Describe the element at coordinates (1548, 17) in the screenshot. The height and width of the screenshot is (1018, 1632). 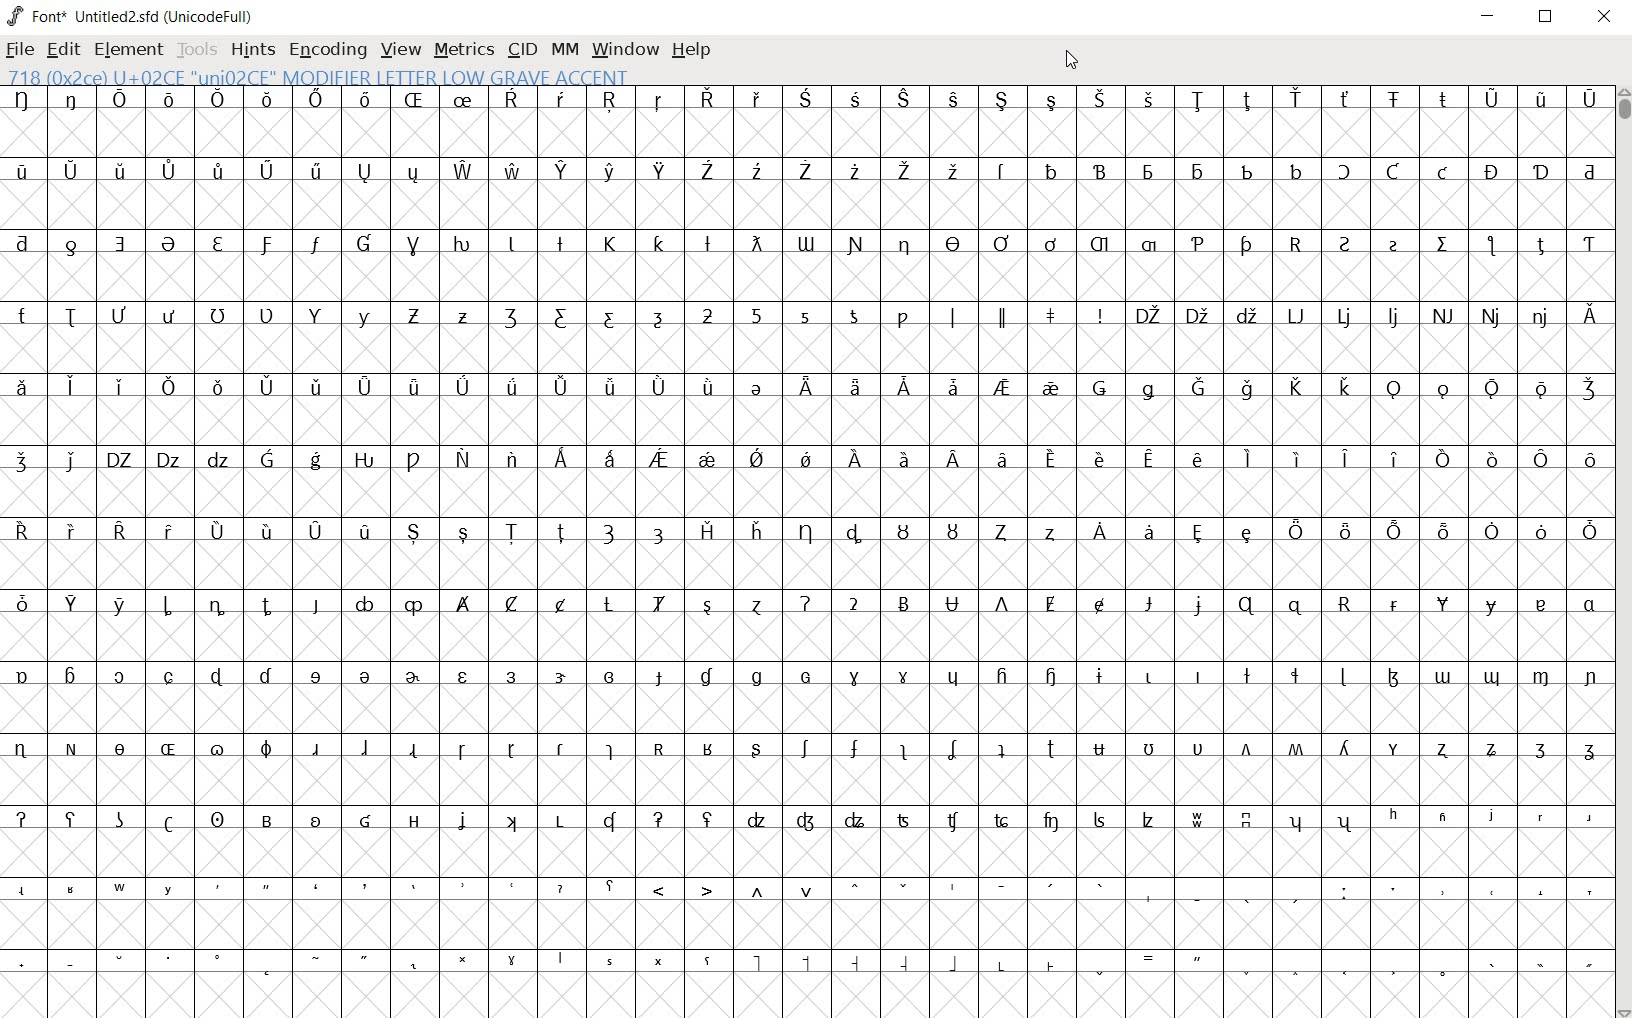
I see `restore` at that location.